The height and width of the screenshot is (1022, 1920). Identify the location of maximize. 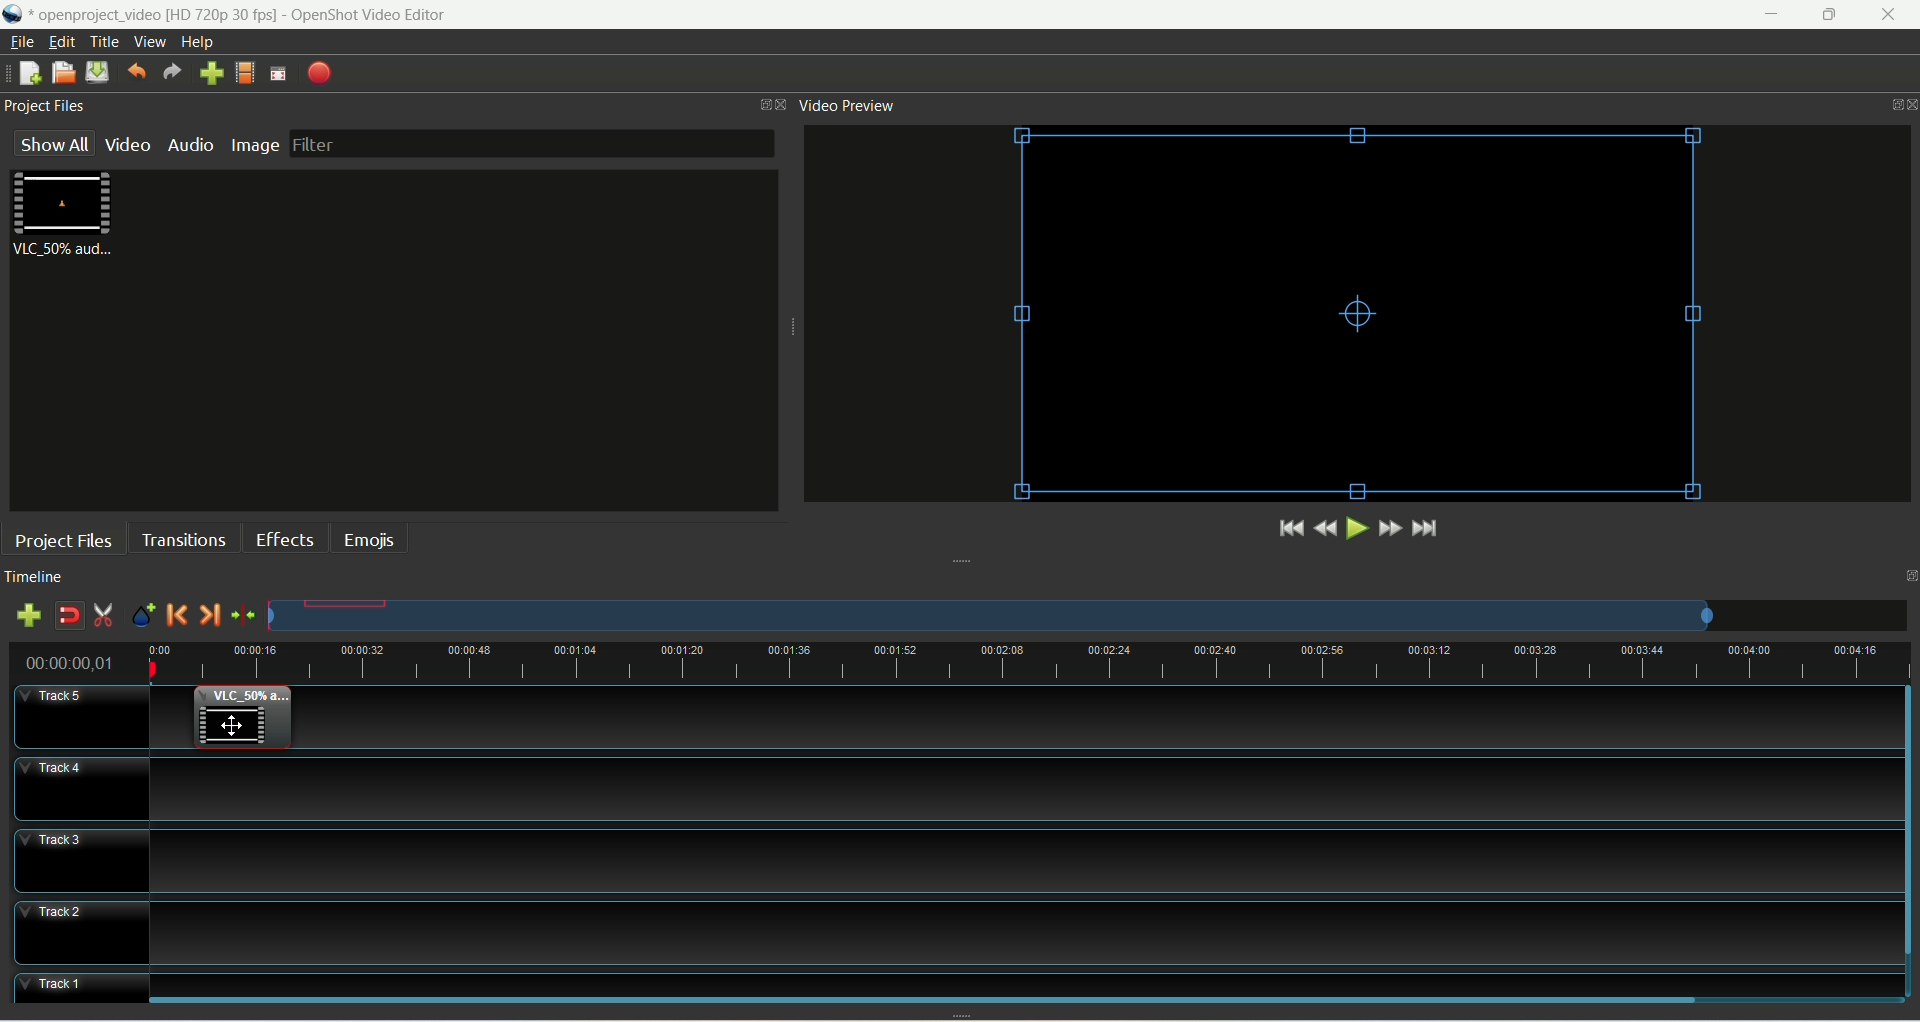
(1829, 15).